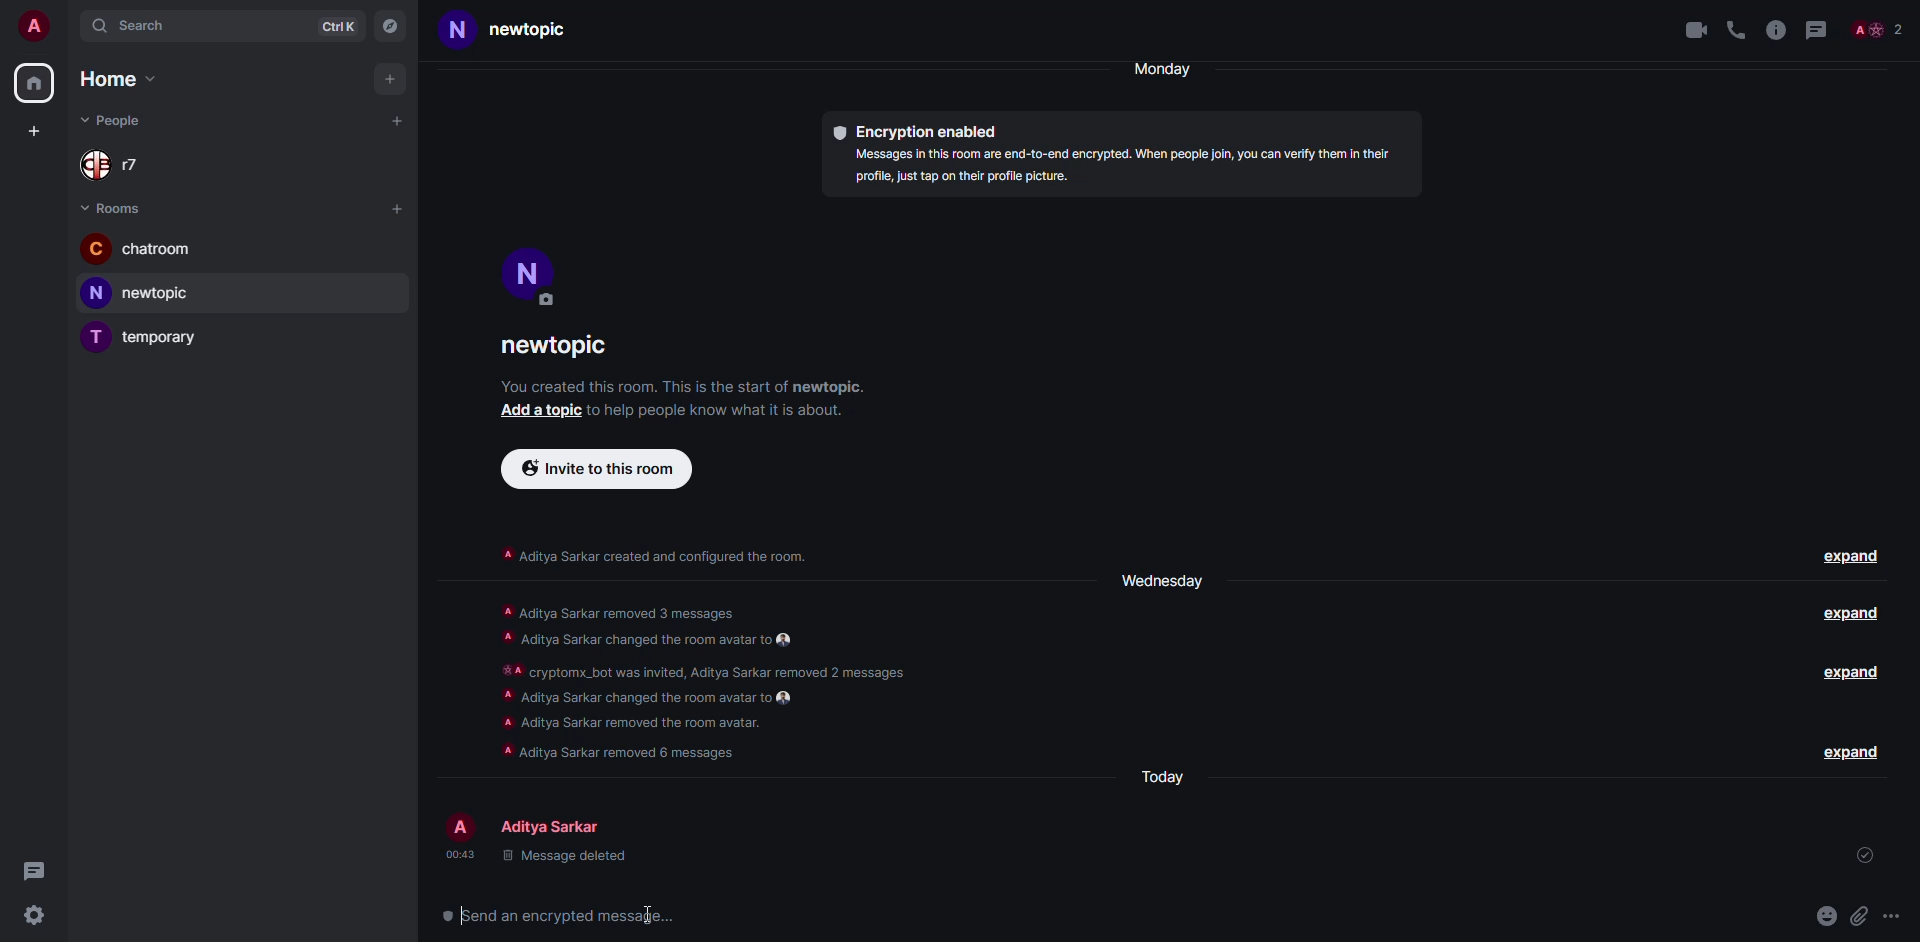 Image resolution: width=1920 pixels, height=942 pixels. What do you see at coordinates (710, 409) in the screenshot?
I see `info` at bounding box center [710, 409].